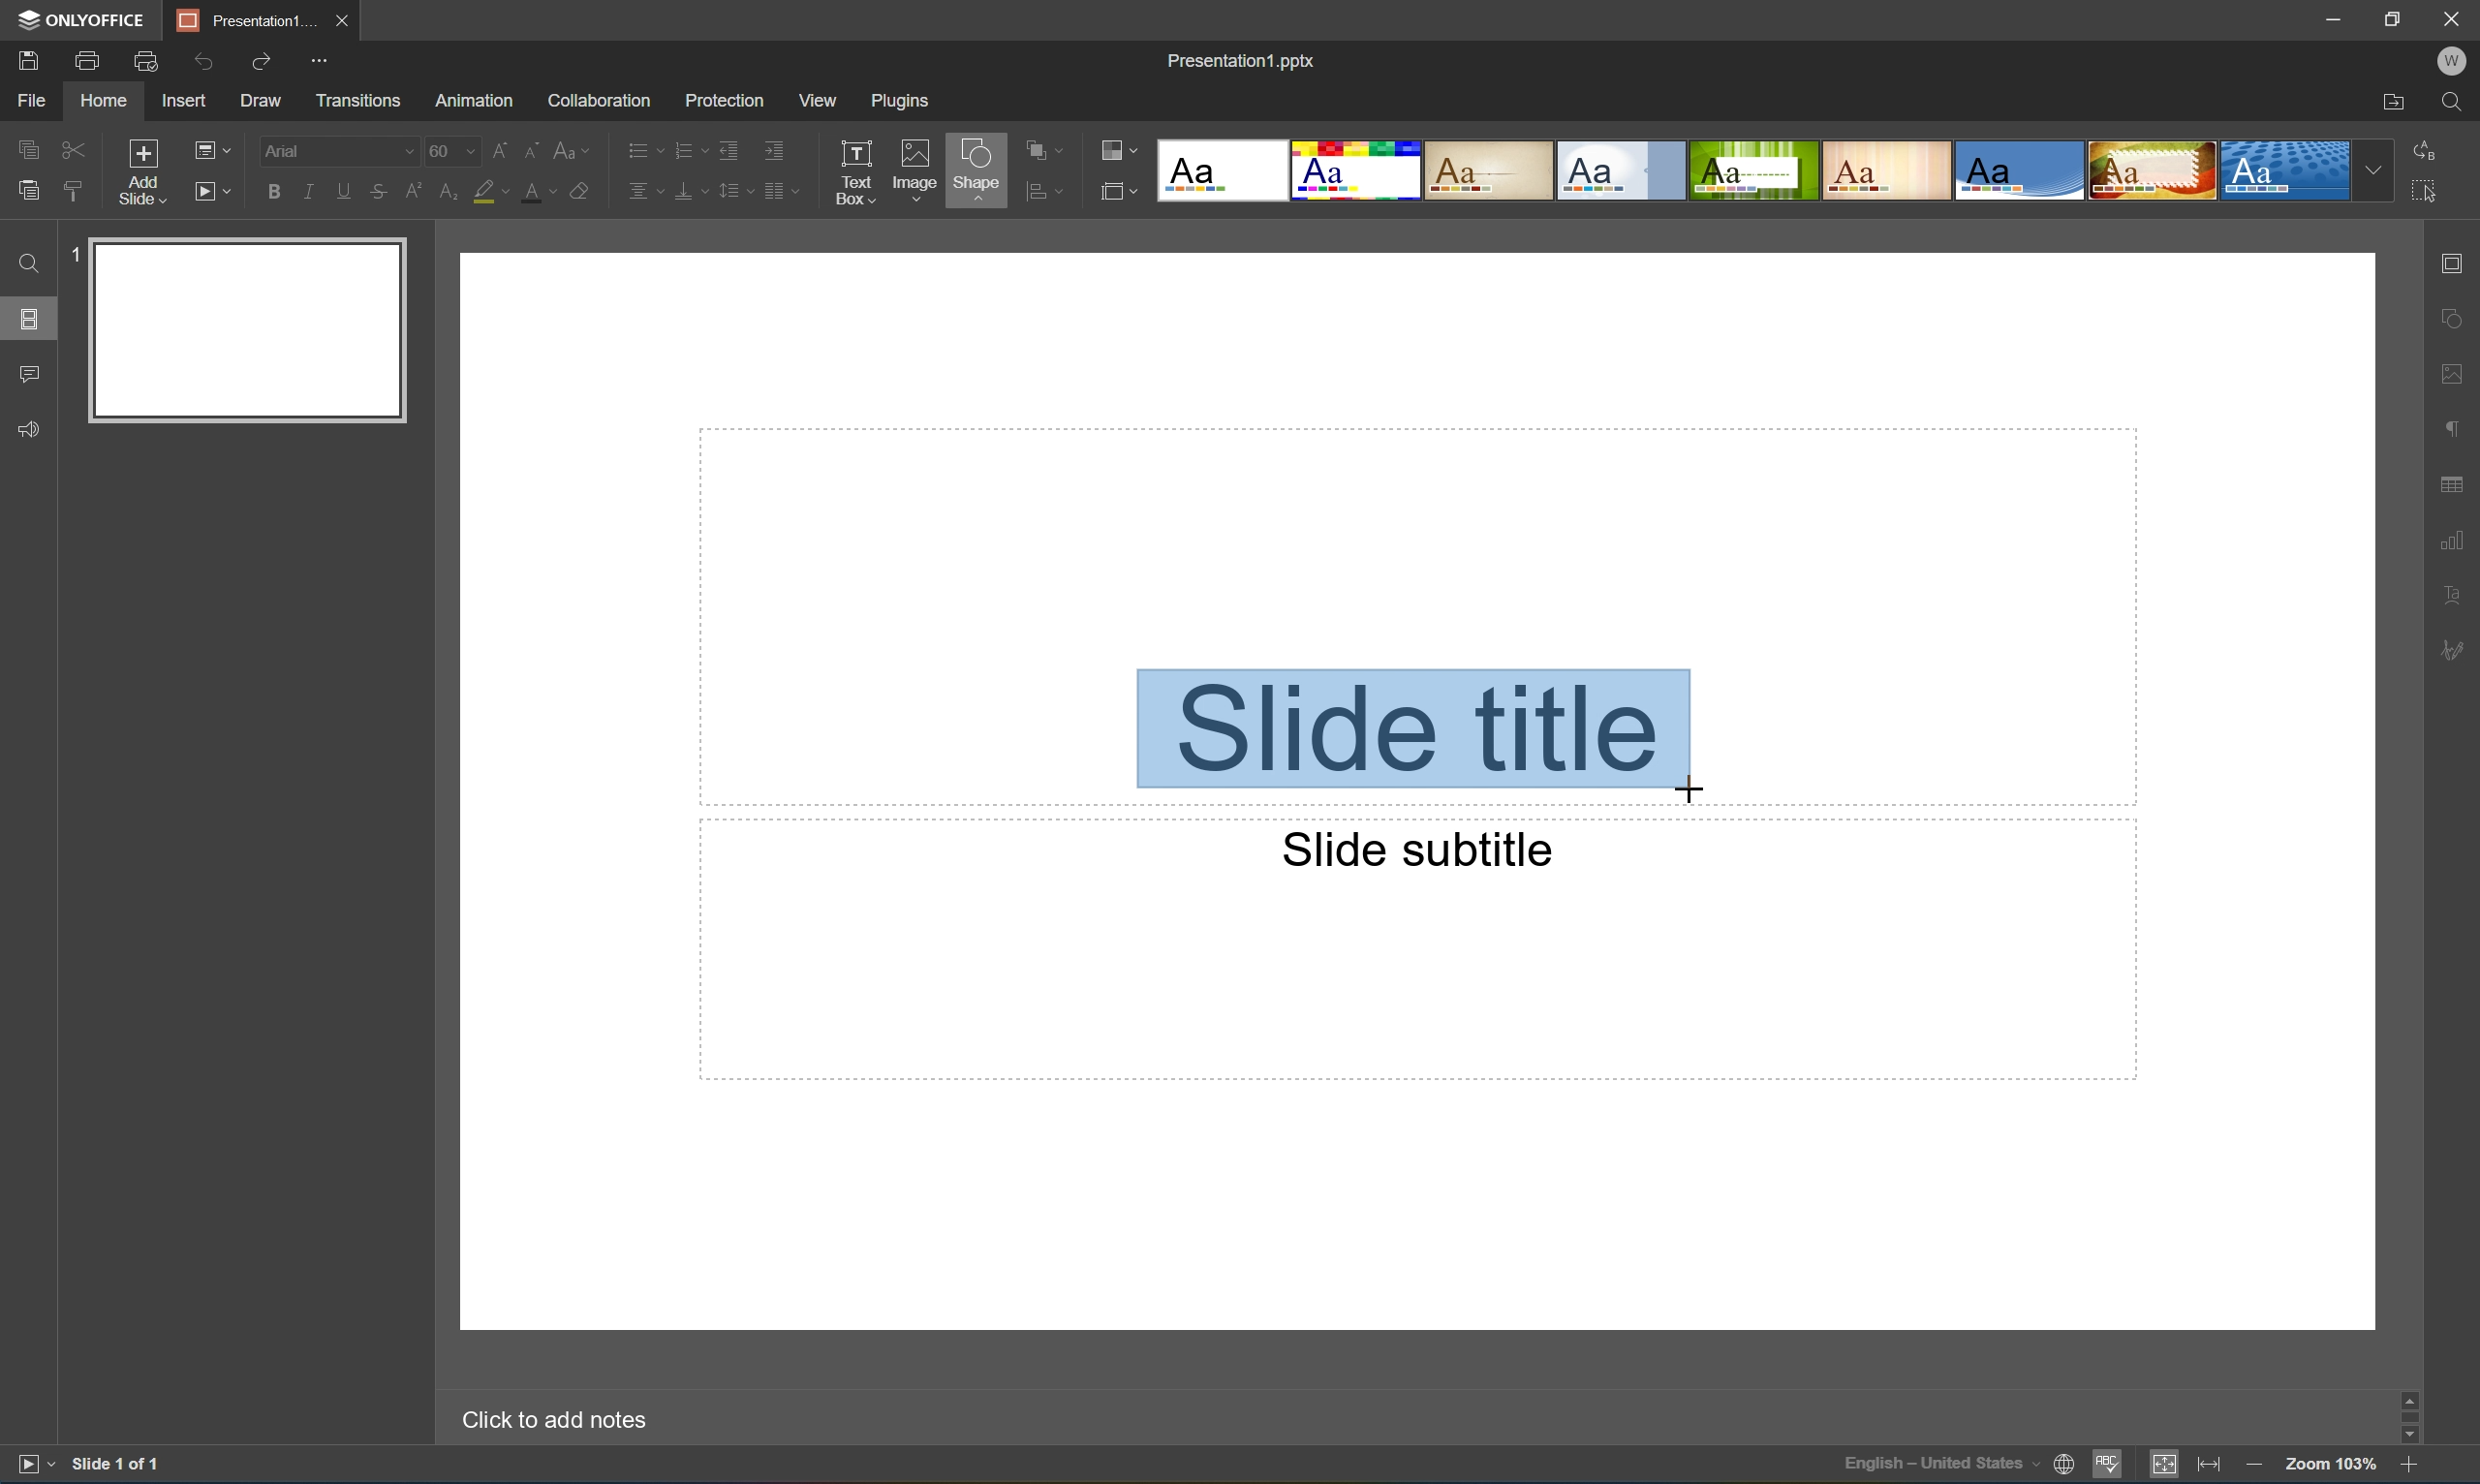  What do you see at coordinates (30, 375) in the screenshot?
I see `Comments` at bounding box center [30, 375].